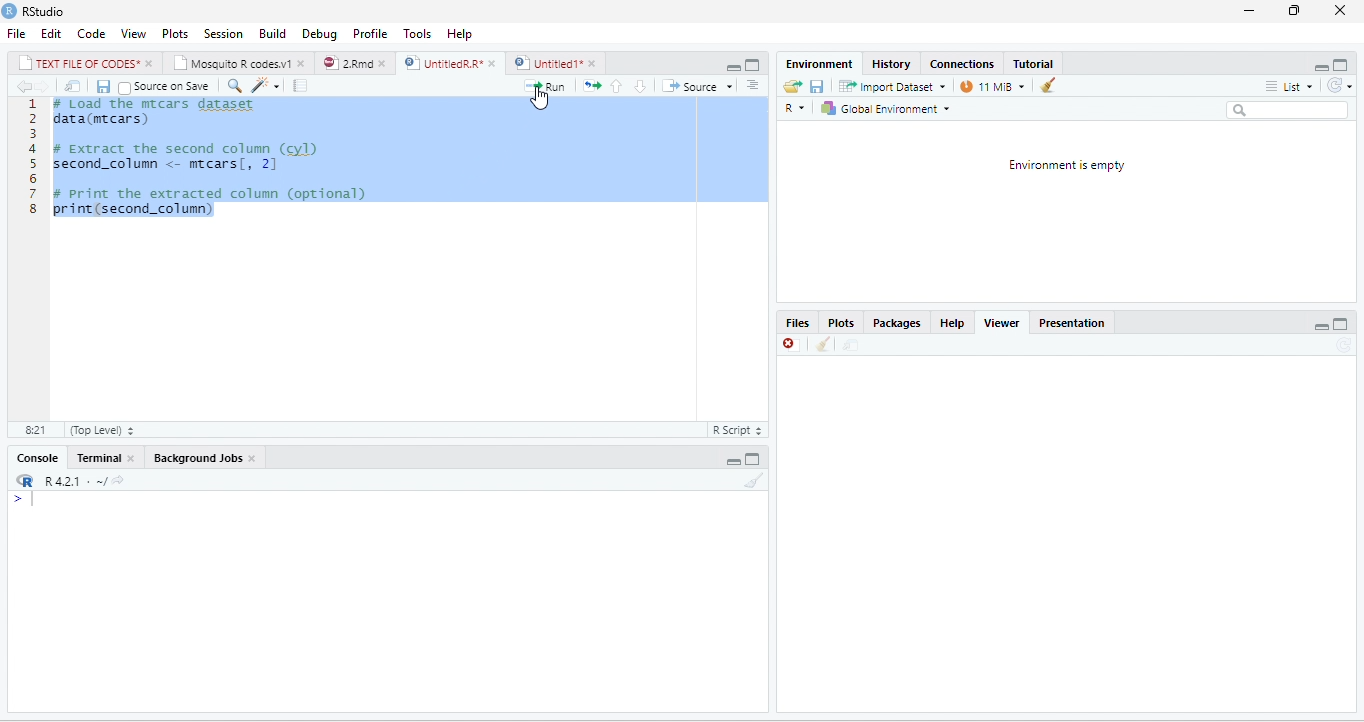 The image size is (1364, 722). I want to click on 4, so click(32, 149).